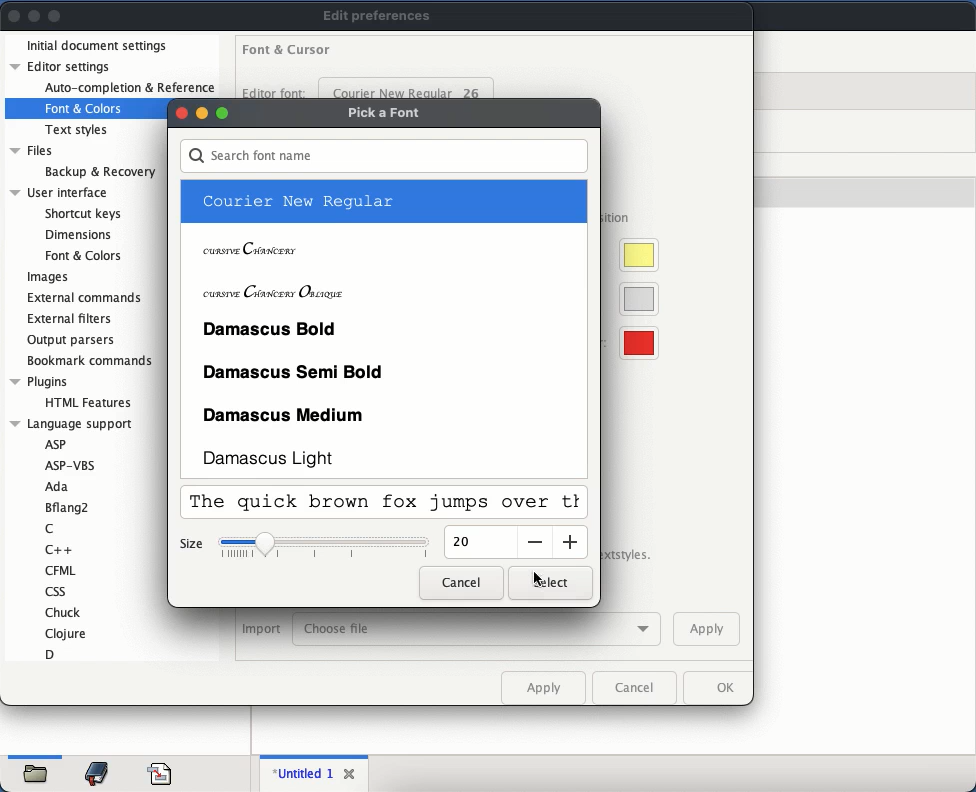 This screenshot has width=976, height=792. Describe the element at coordinates (252, 250) in the screenshot. I see `cunsng Crancenr` at that location.